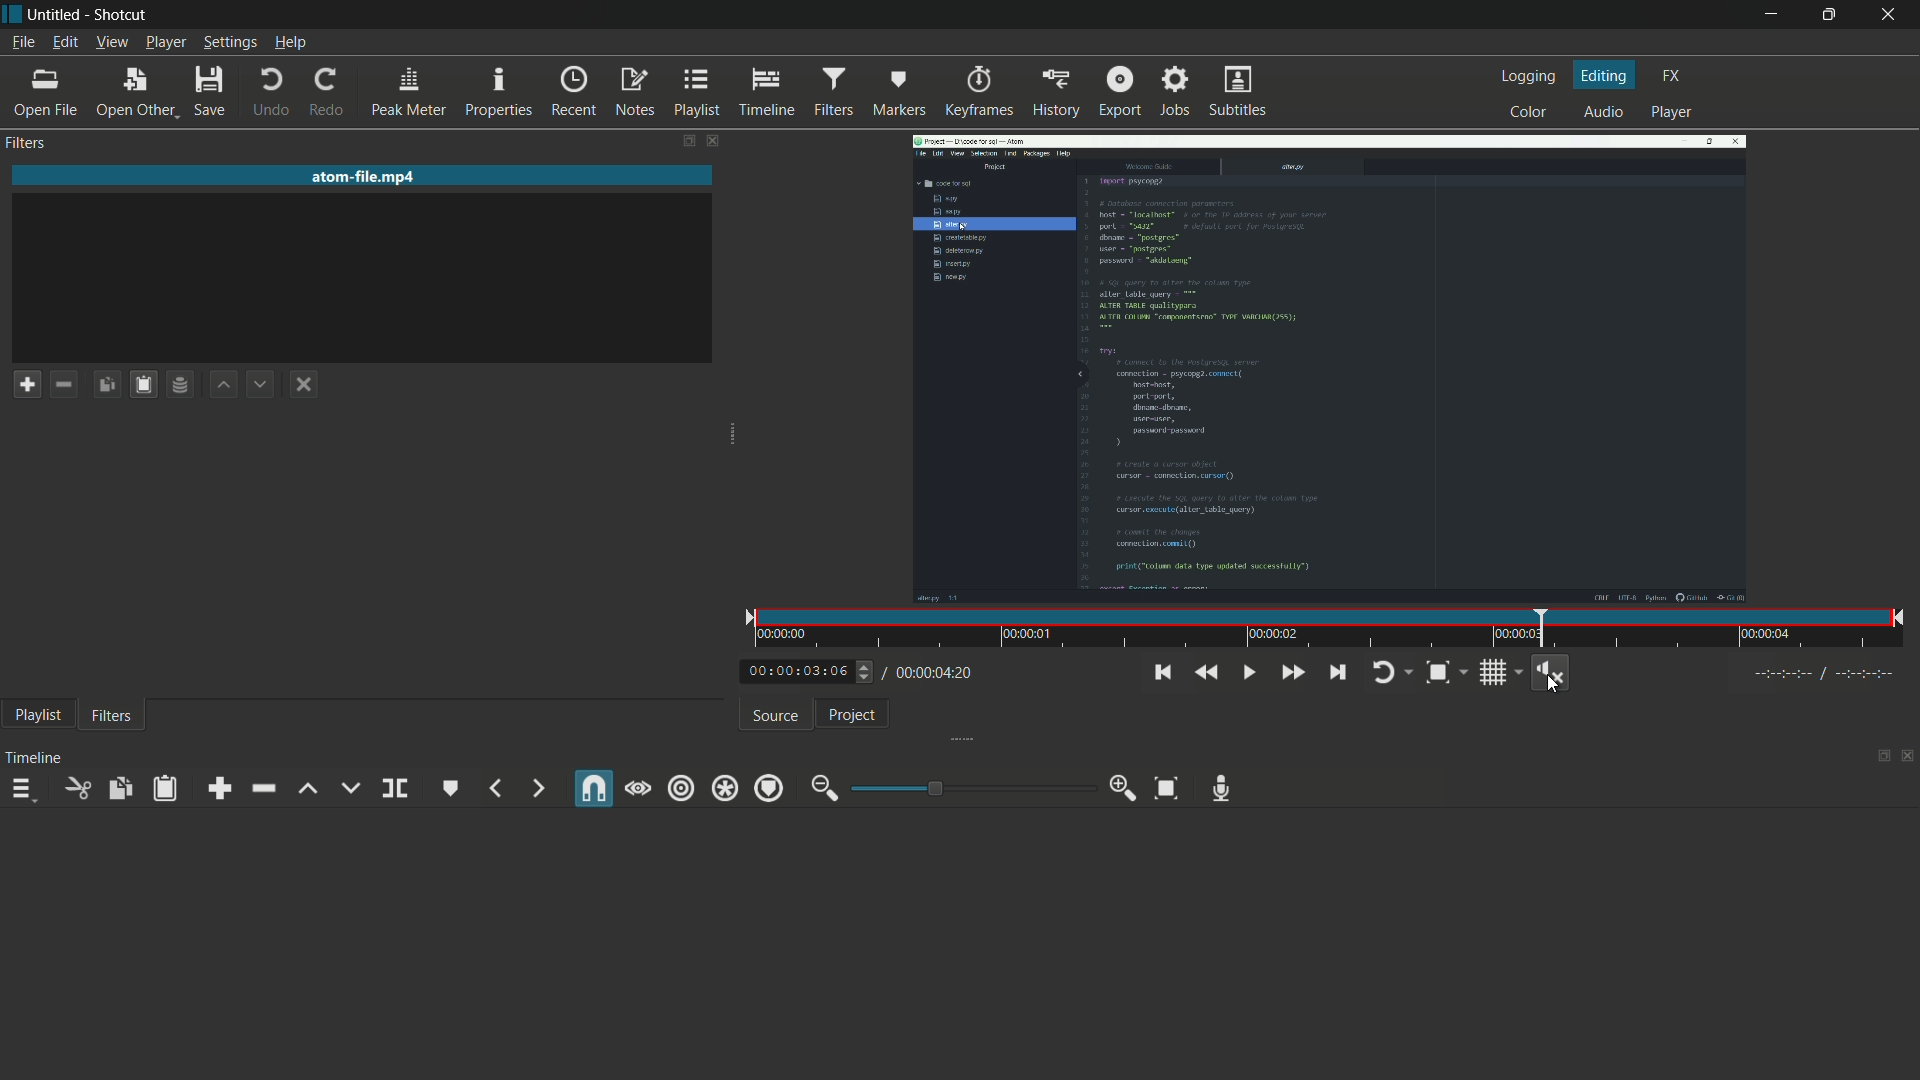  What do you see at coordinates (49, 96) in the screenshot?
I see `open file` at bounding box center [49, 96].